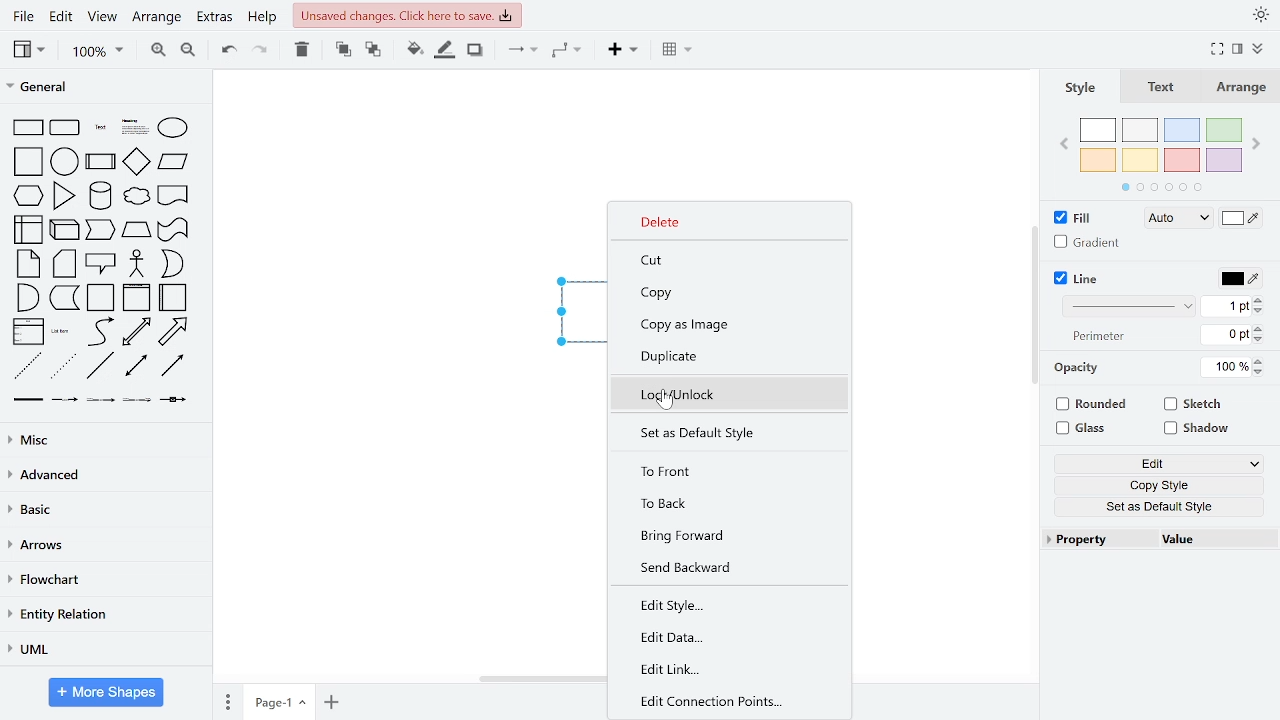 The width and height of the screenshot is (1280, 720). Describe the element at coordinates (476, 51) in the screenshot. I see `shadow` at that location.